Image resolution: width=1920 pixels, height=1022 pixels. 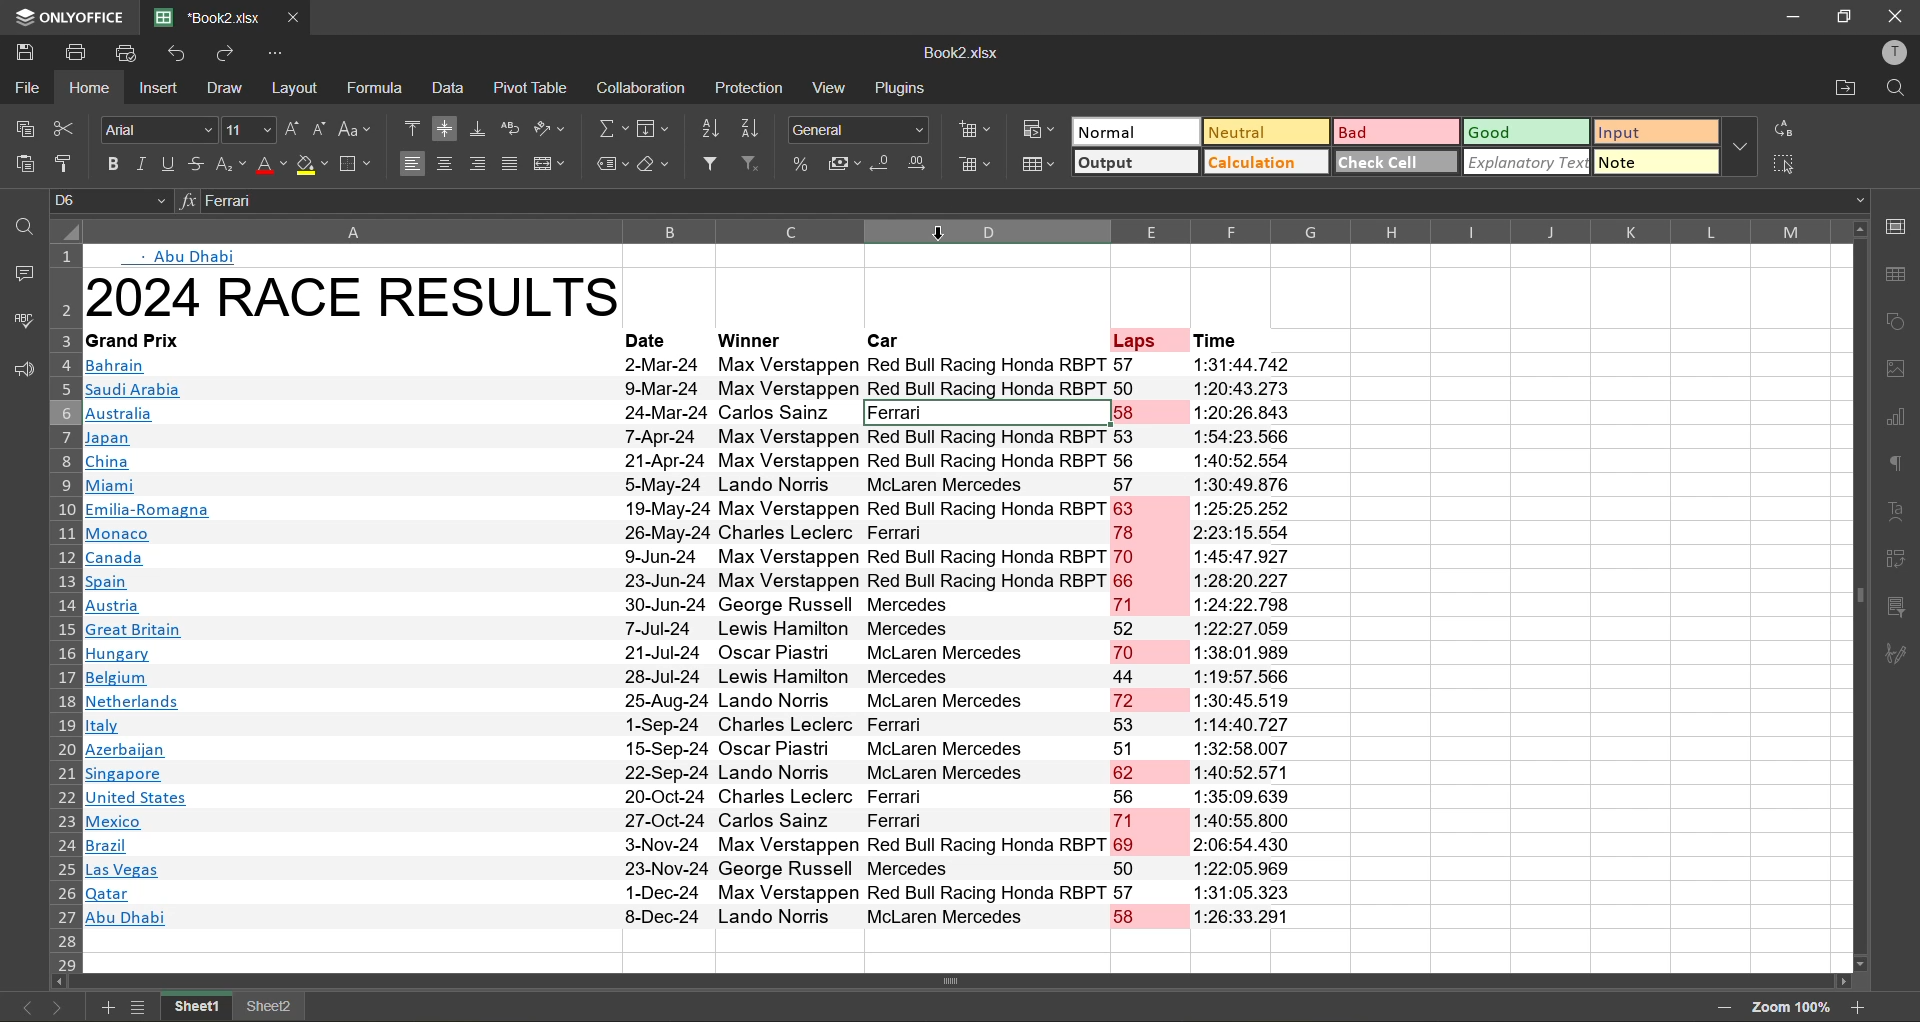 What do you see at coordinates (140, 1009) in the screenshot?
I see `sheet list` at bounding box center [140, 1009].